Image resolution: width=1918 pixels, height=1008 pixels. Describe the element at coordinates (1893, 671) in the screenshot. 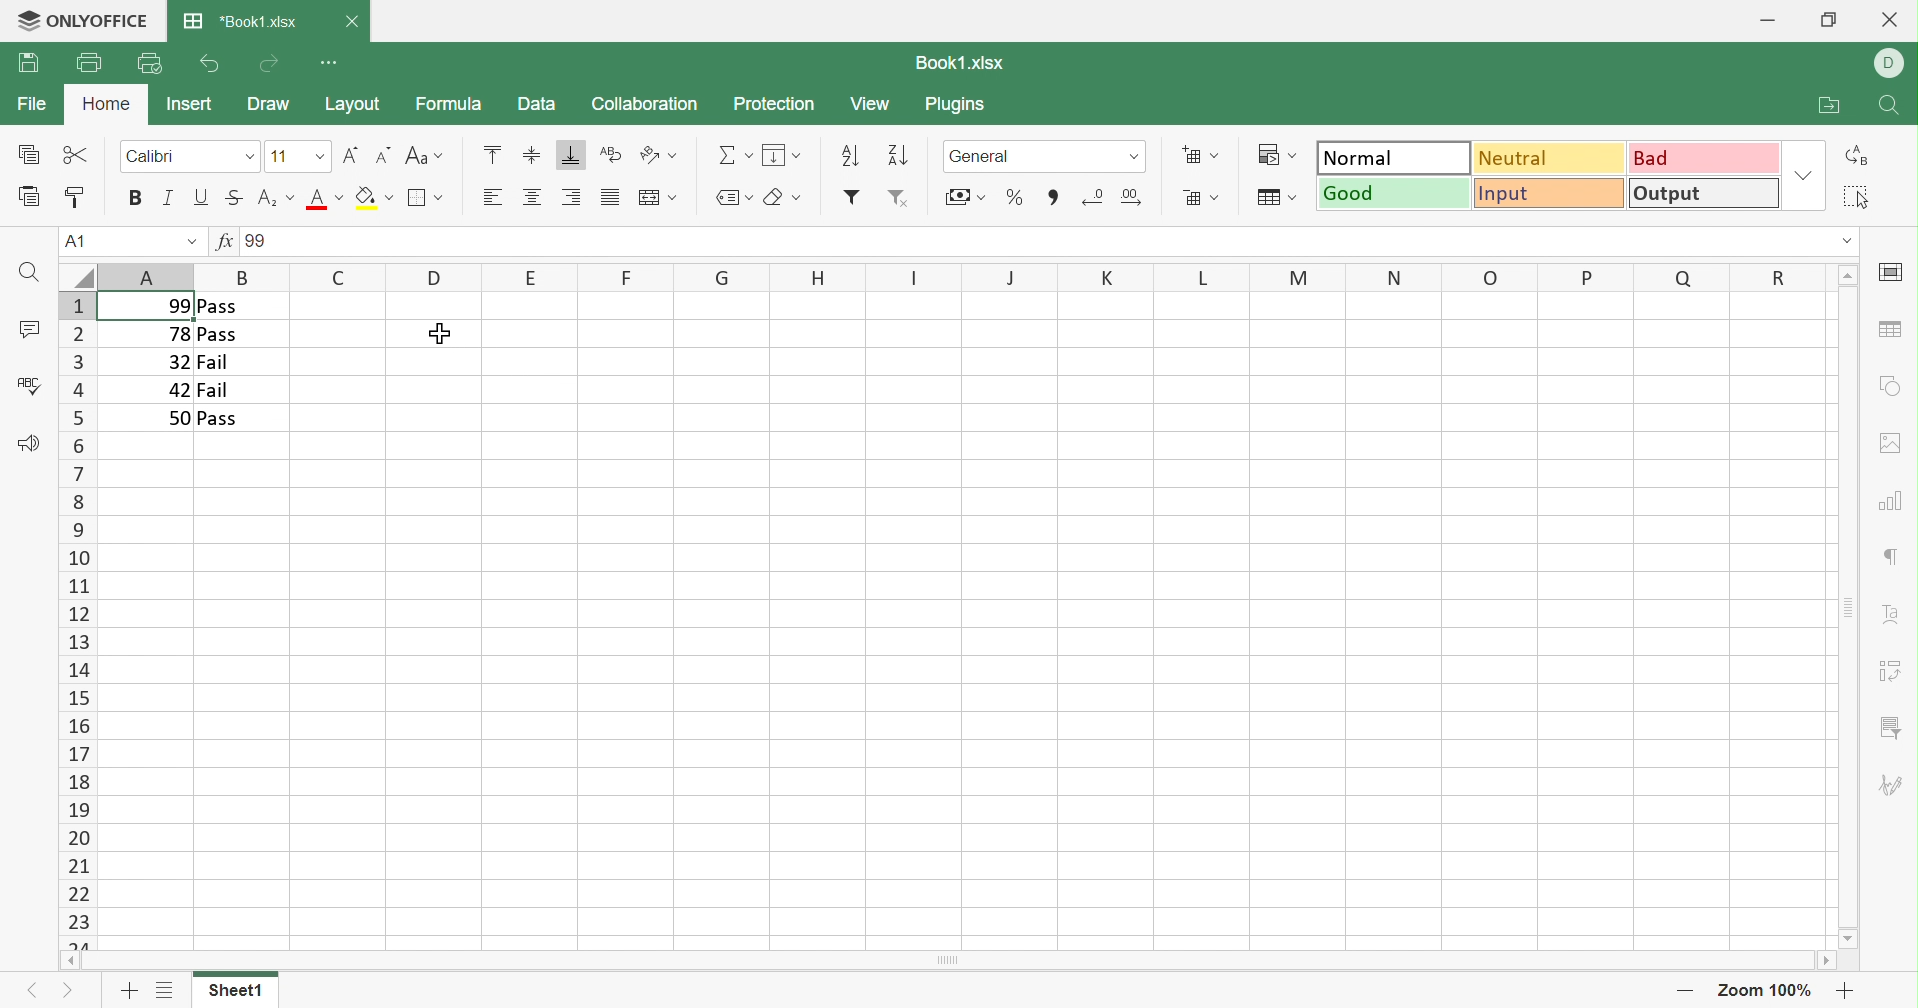

I see `Pivot table settings` at that location.